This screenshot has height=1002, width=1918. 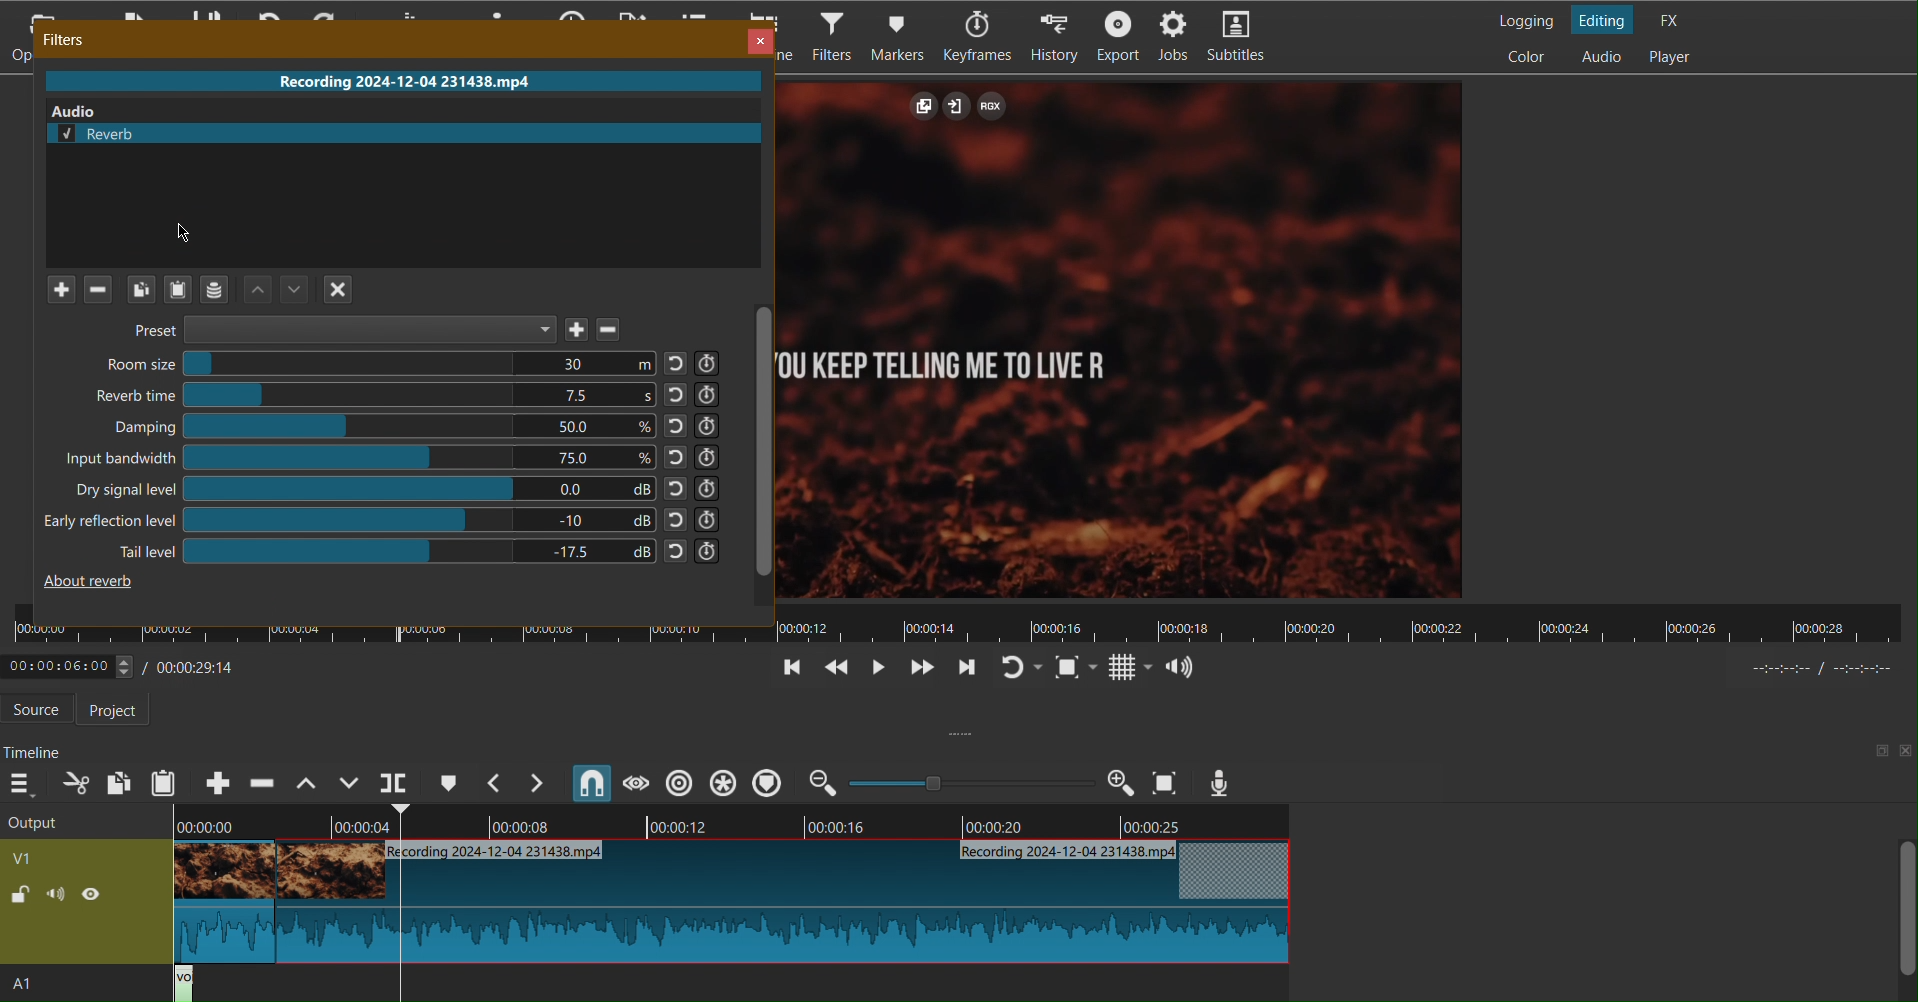 What do you see at coordinates (634, 783) in the screenshot?
I see `Scrub` at bounding box center [634, 783].